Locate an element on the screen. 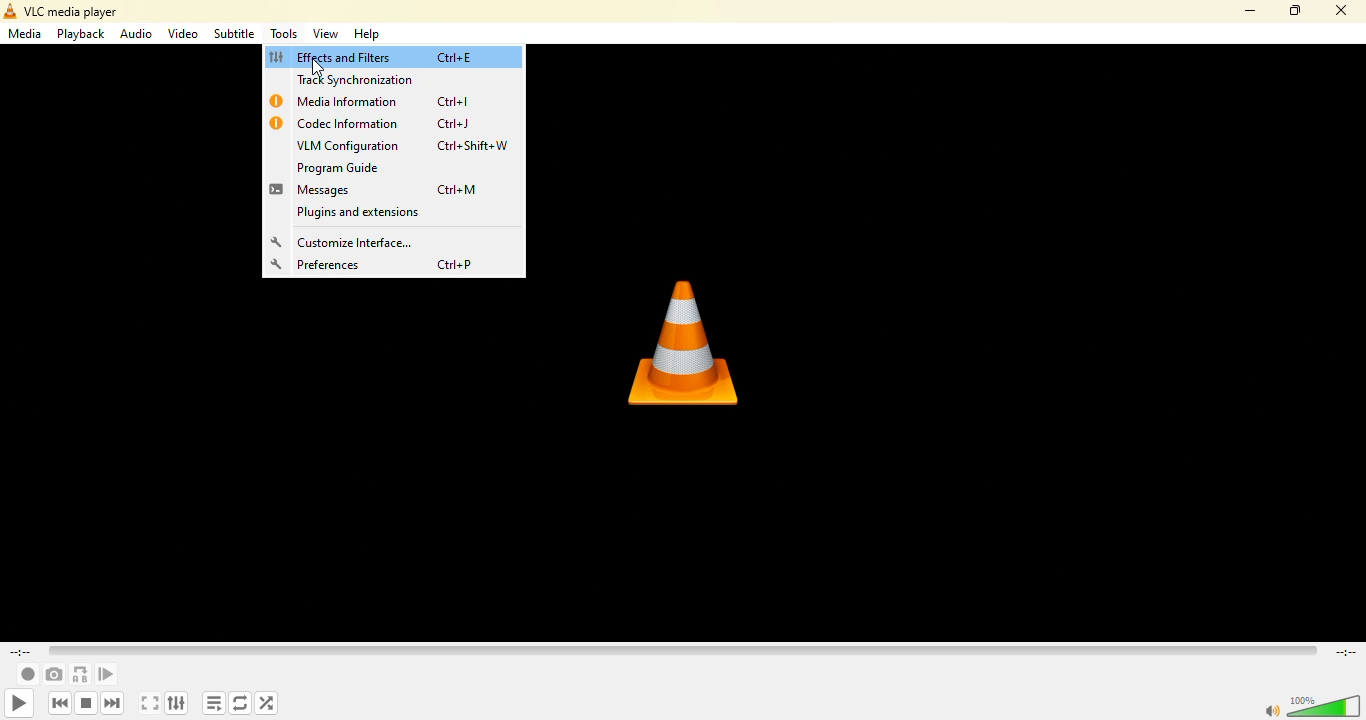 The image size is (1366, 720). program guide is located at coordinates (340, 168).